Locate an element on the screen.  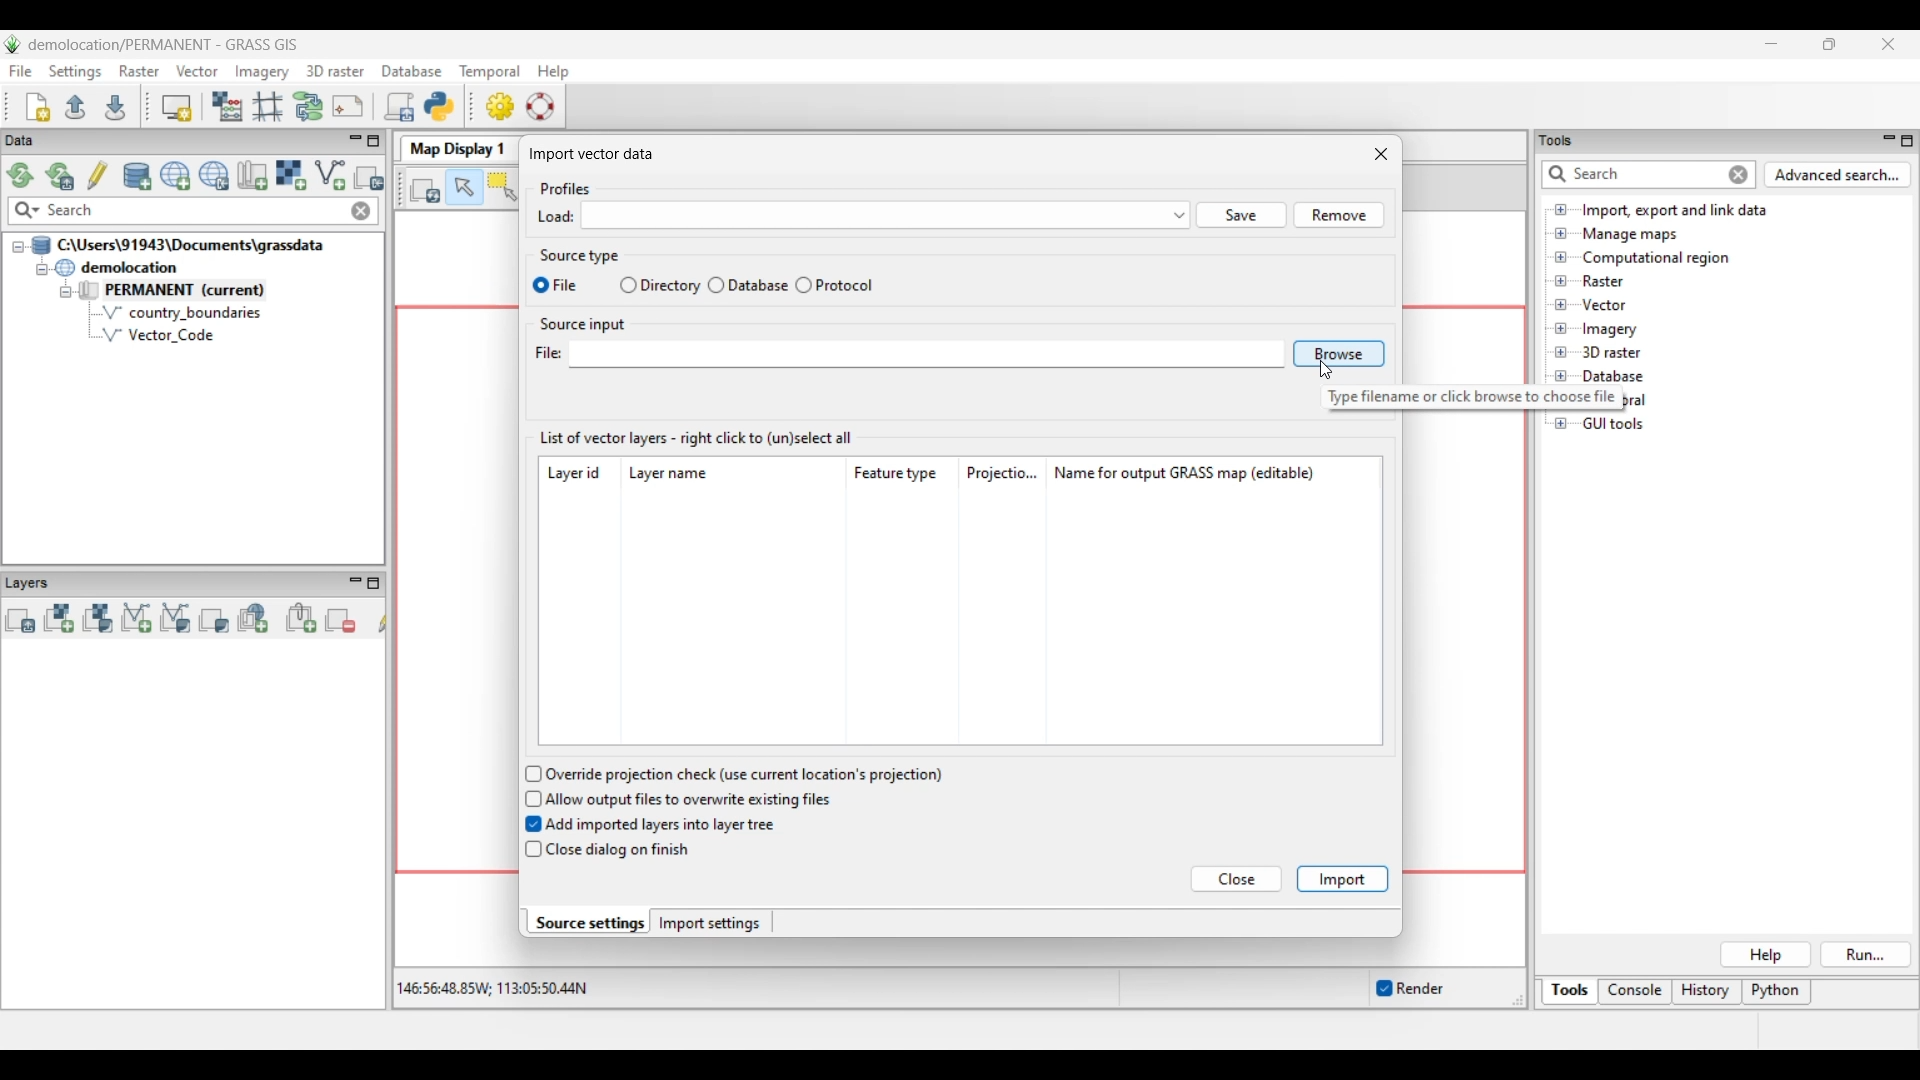
Click to open Database is located at coordinates (1561, 376).